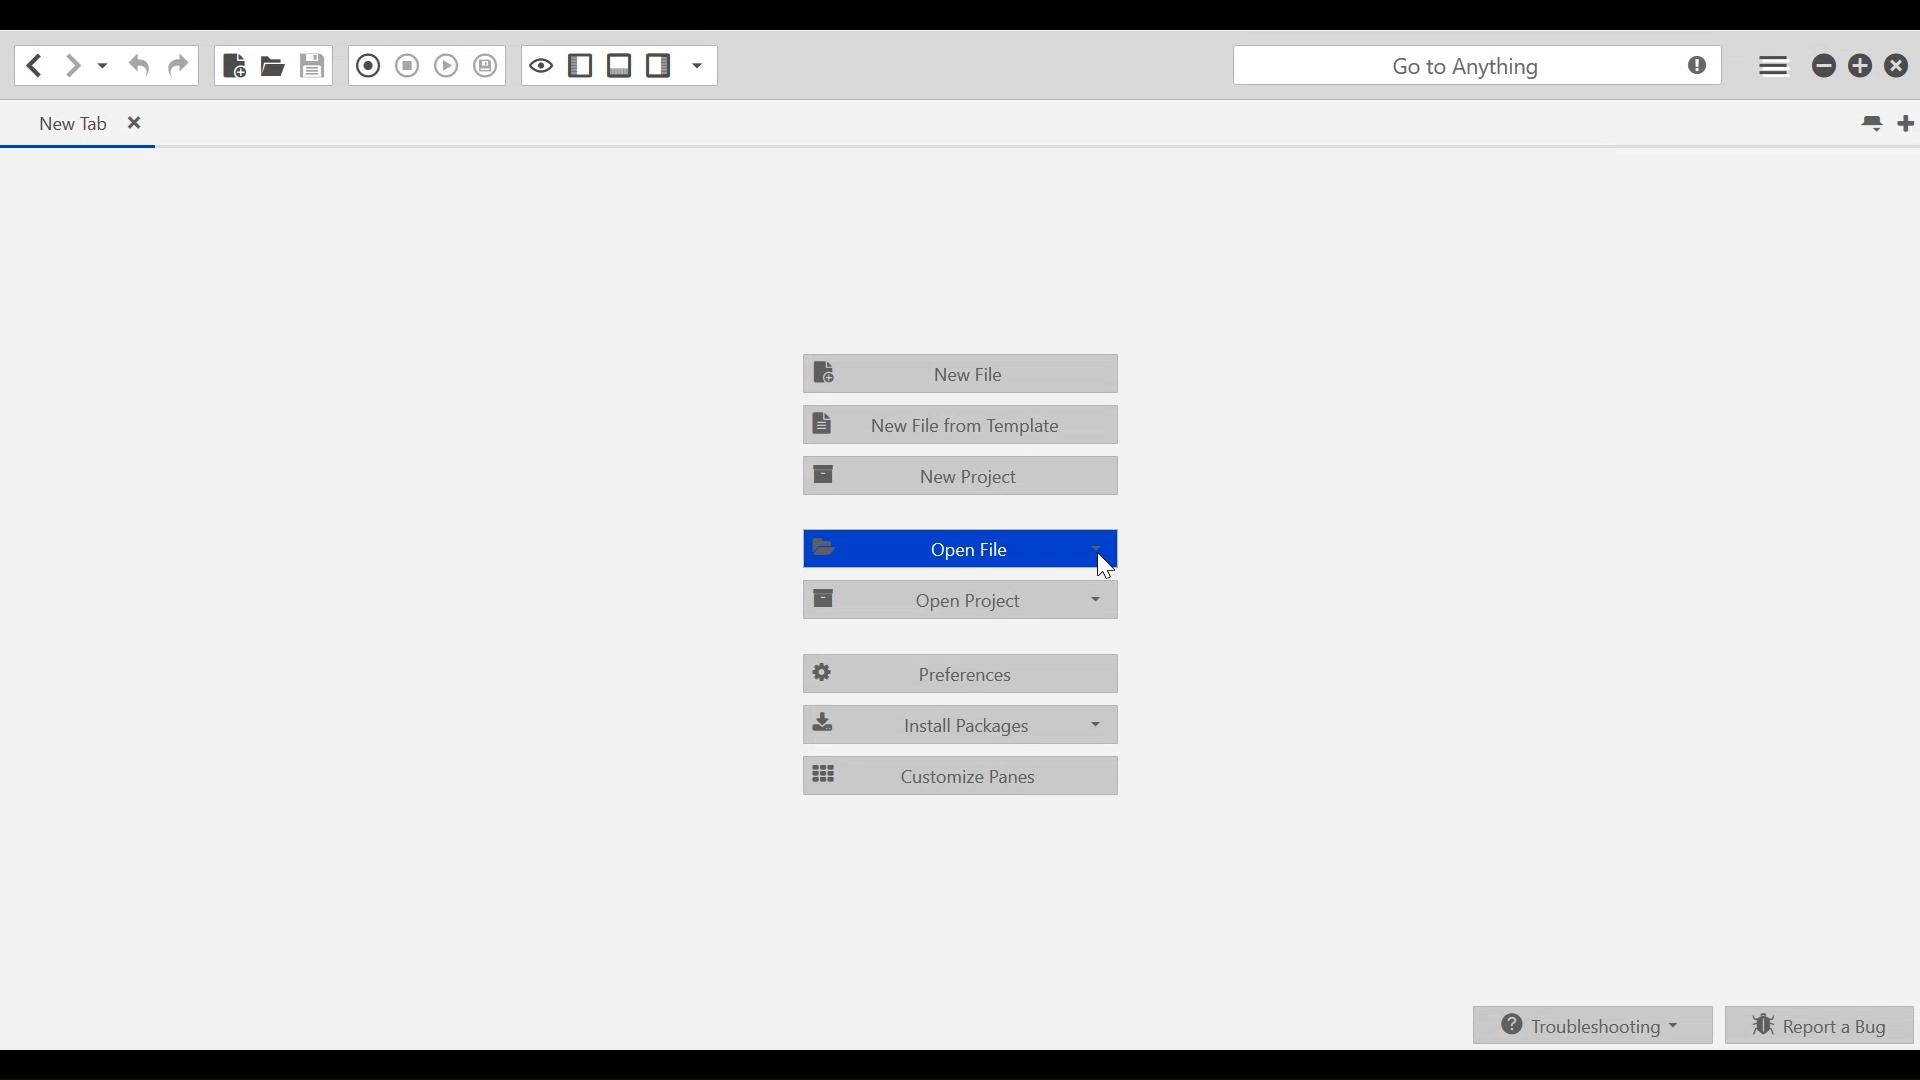 This screenshot has height=1080, width=1920. I want to click on minimize, so click(1820, 66).